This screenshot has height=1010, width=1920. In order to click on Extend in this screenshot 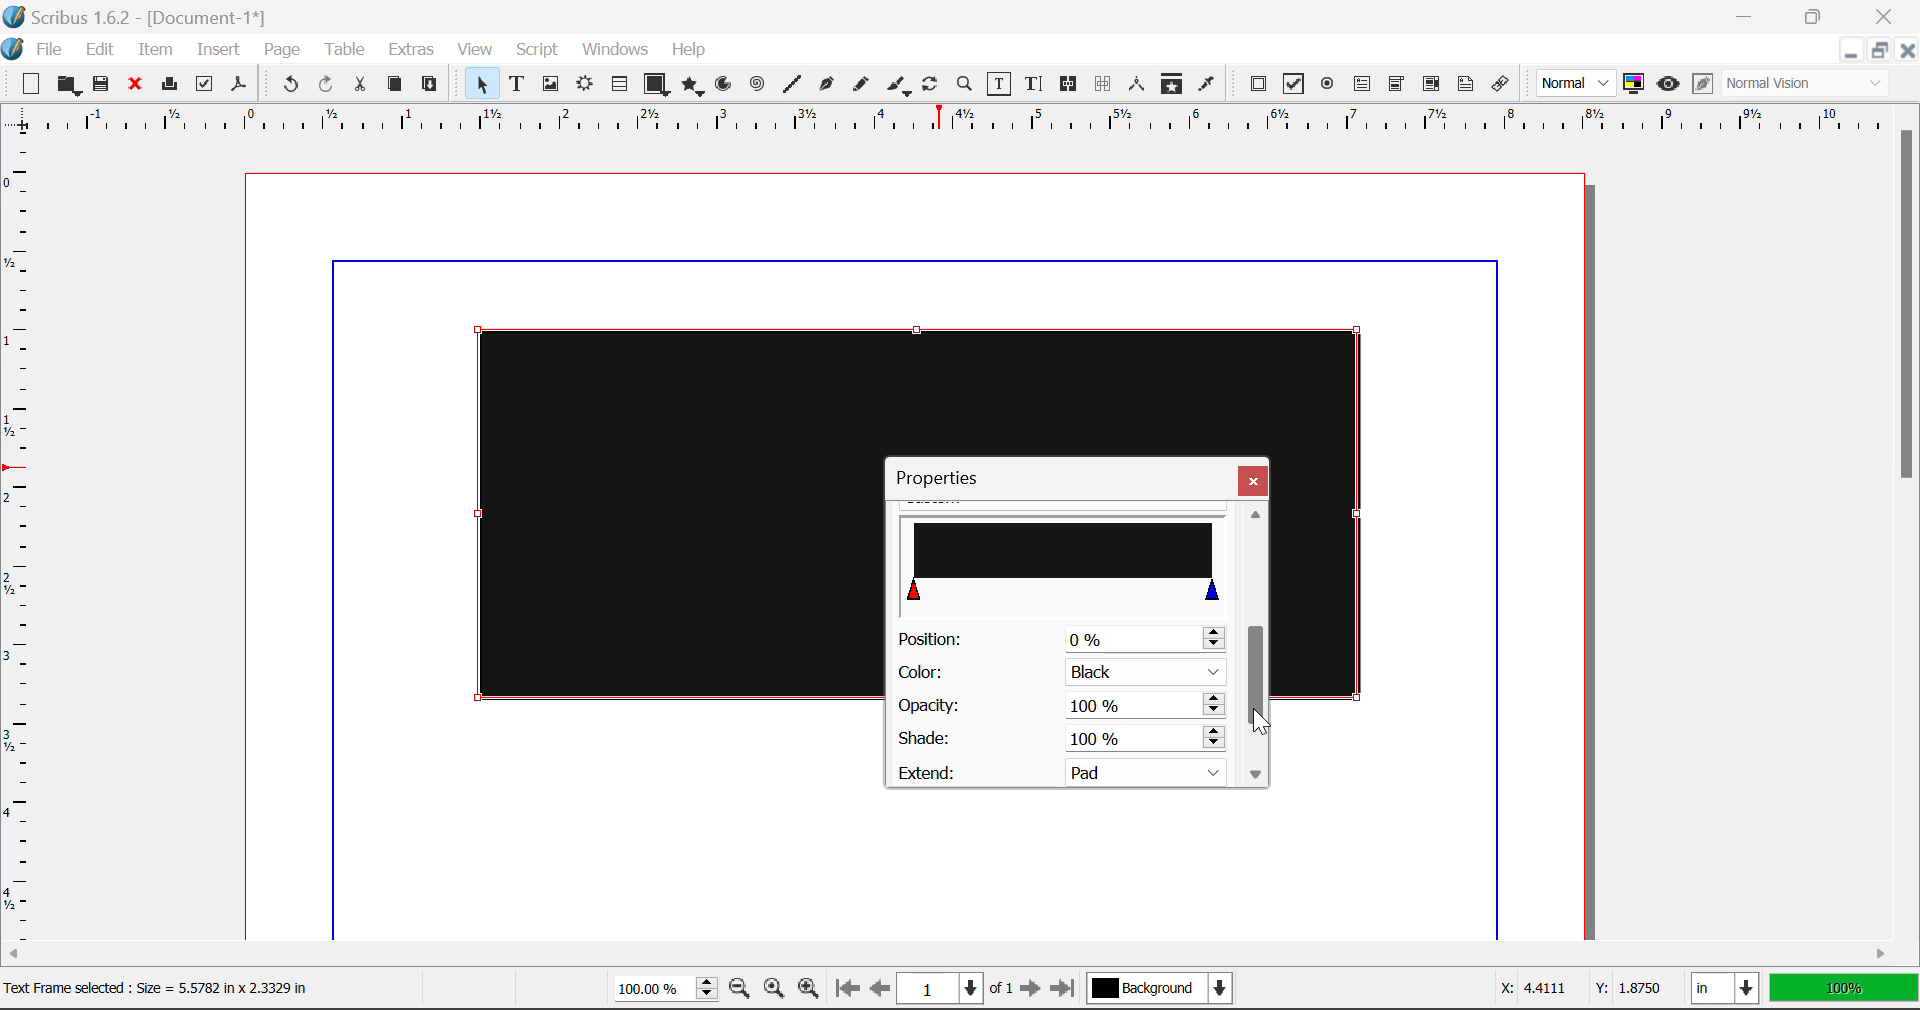, I will do `click(1068, 770)`.